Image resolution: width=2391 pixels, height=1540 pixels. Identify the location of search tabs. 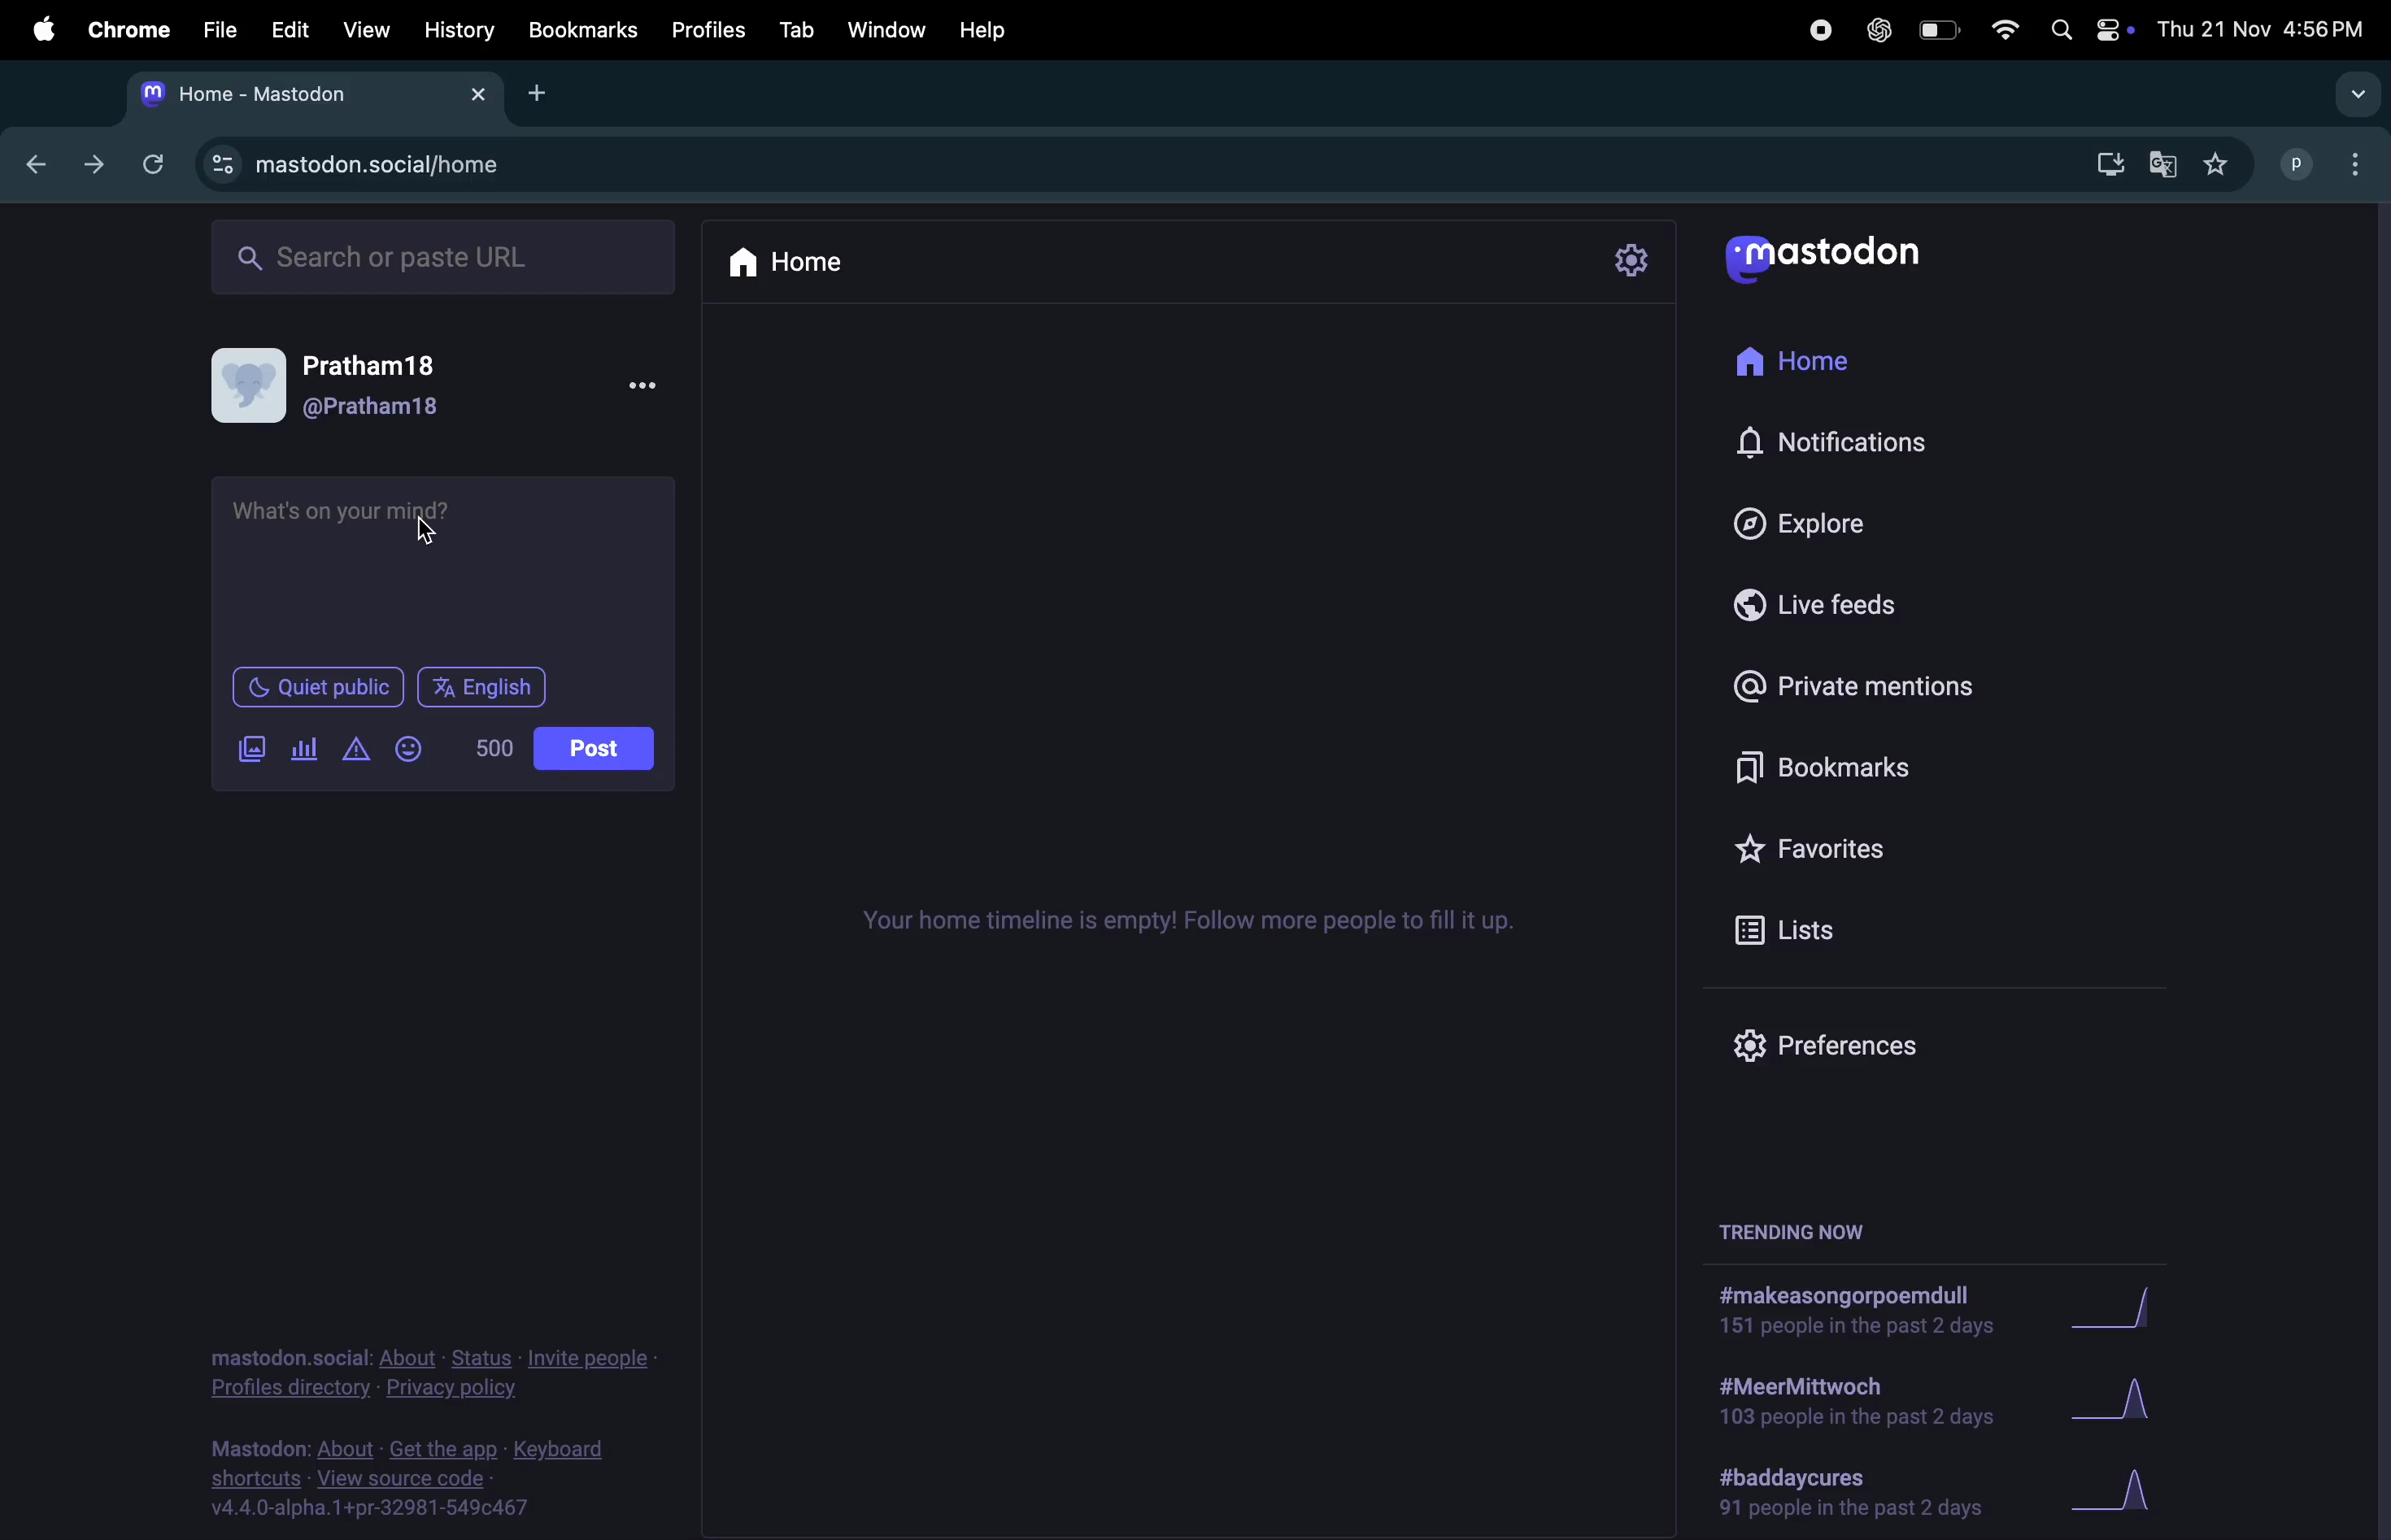
(2354, 94).